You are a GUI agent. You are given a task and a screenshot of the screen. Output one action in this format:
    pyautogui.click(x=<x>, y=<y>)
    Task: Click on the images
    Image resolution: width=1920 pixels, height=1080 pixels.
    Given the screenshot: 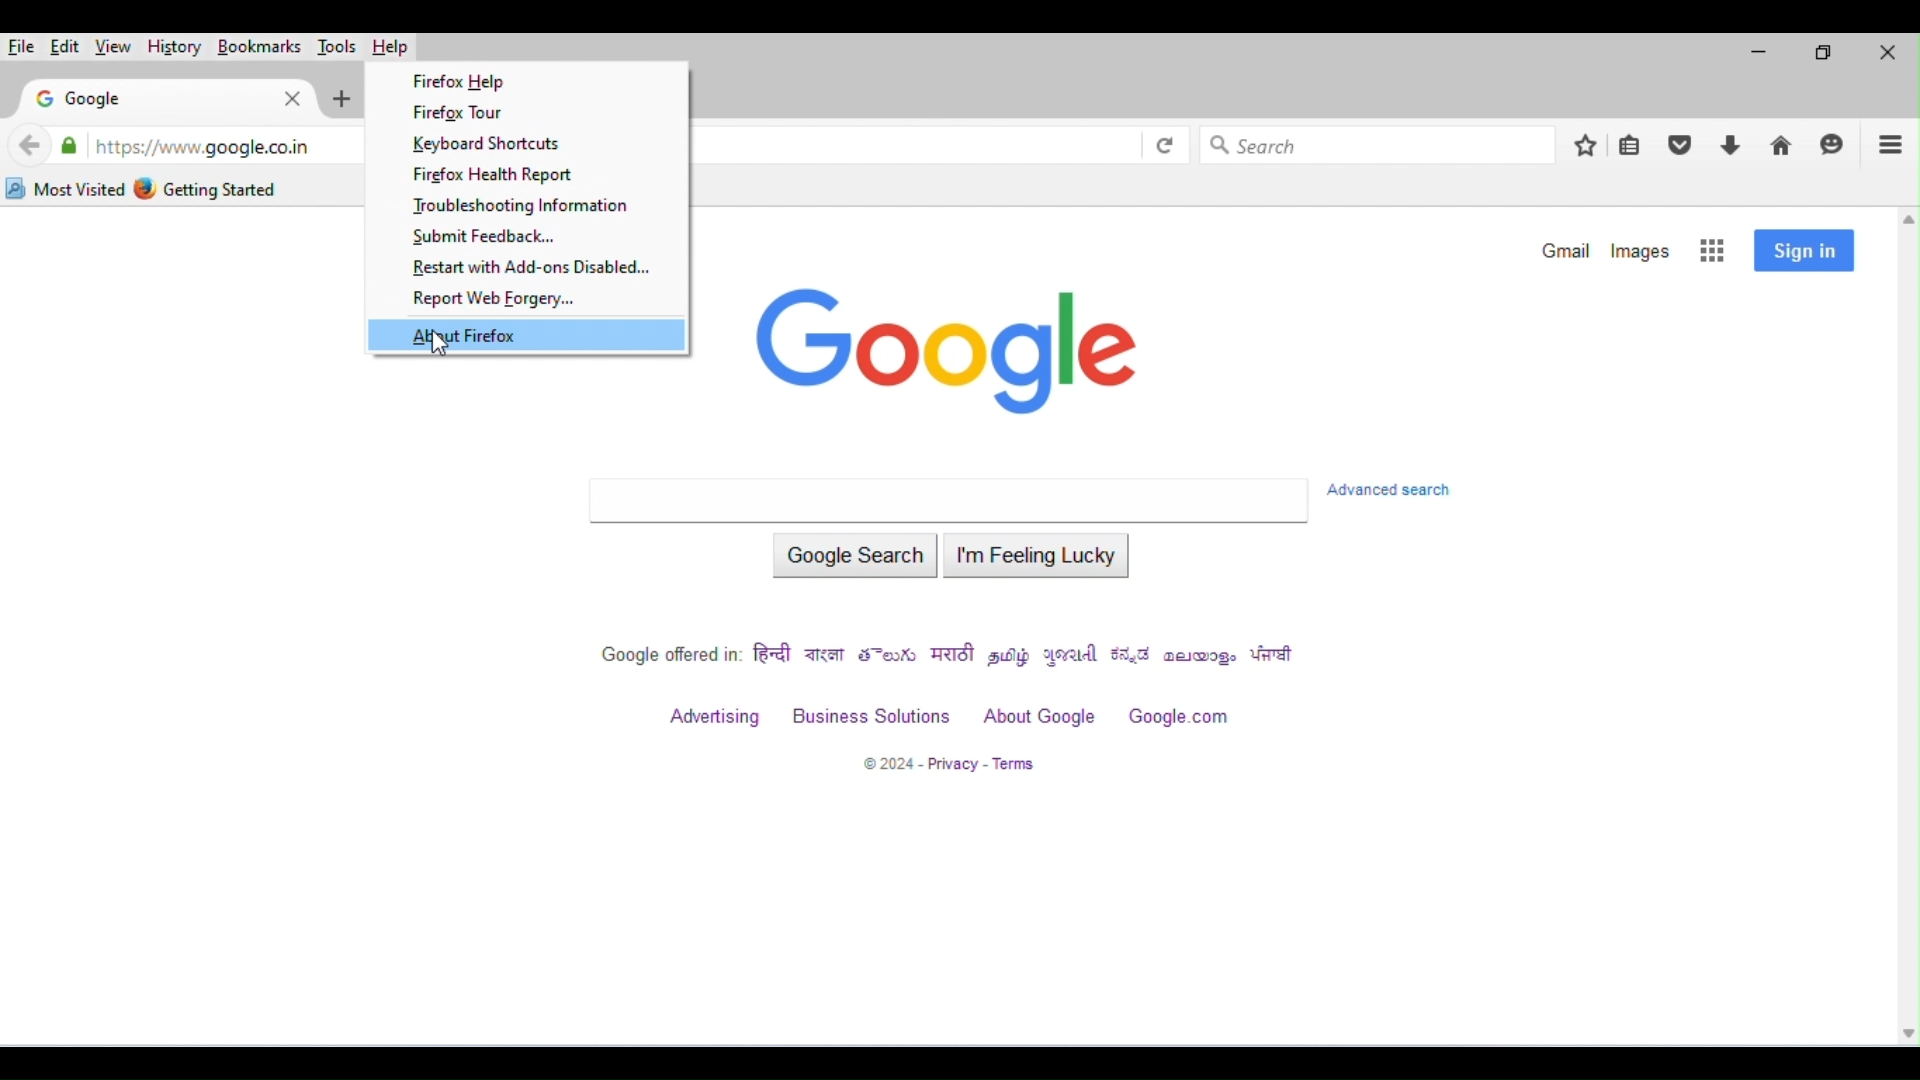 What is the action you would take?
    pyautogui.click(x=1643, y=250)
    